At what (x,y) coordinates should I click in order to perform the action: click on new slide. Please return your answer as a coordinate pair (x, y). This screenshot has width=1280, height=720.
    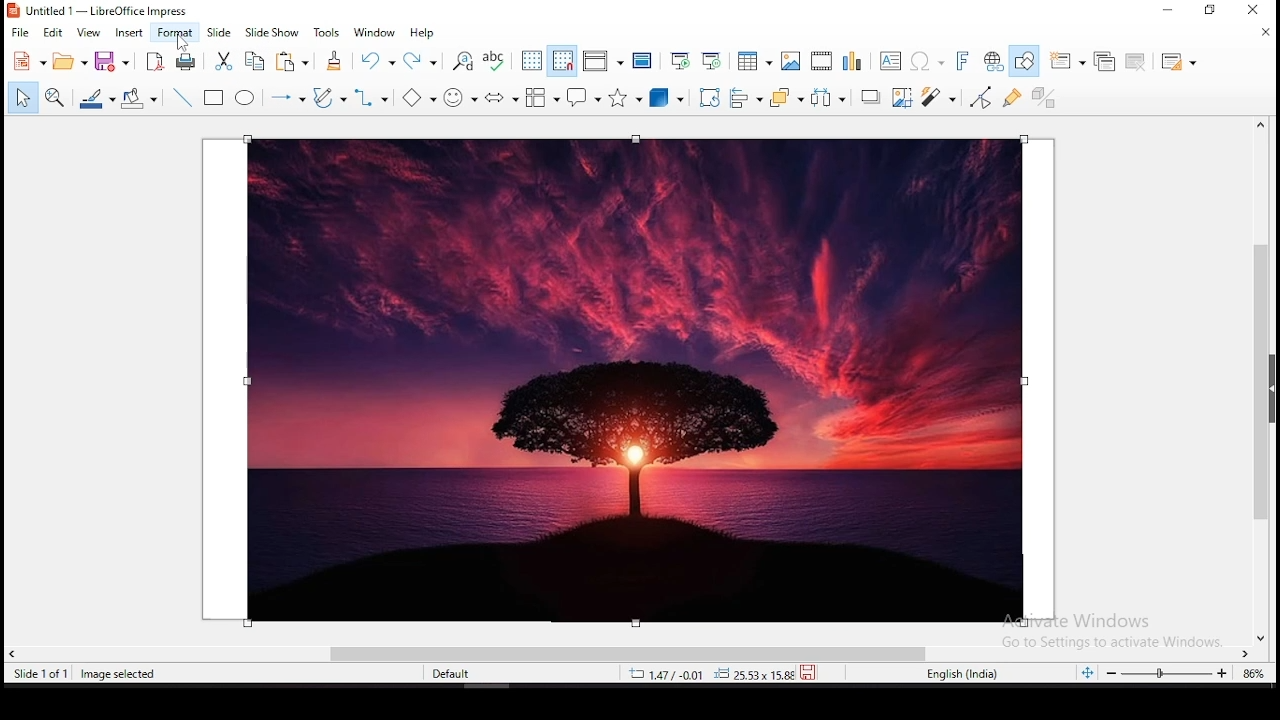
    Looking at the image, I should click on (1068, 60).